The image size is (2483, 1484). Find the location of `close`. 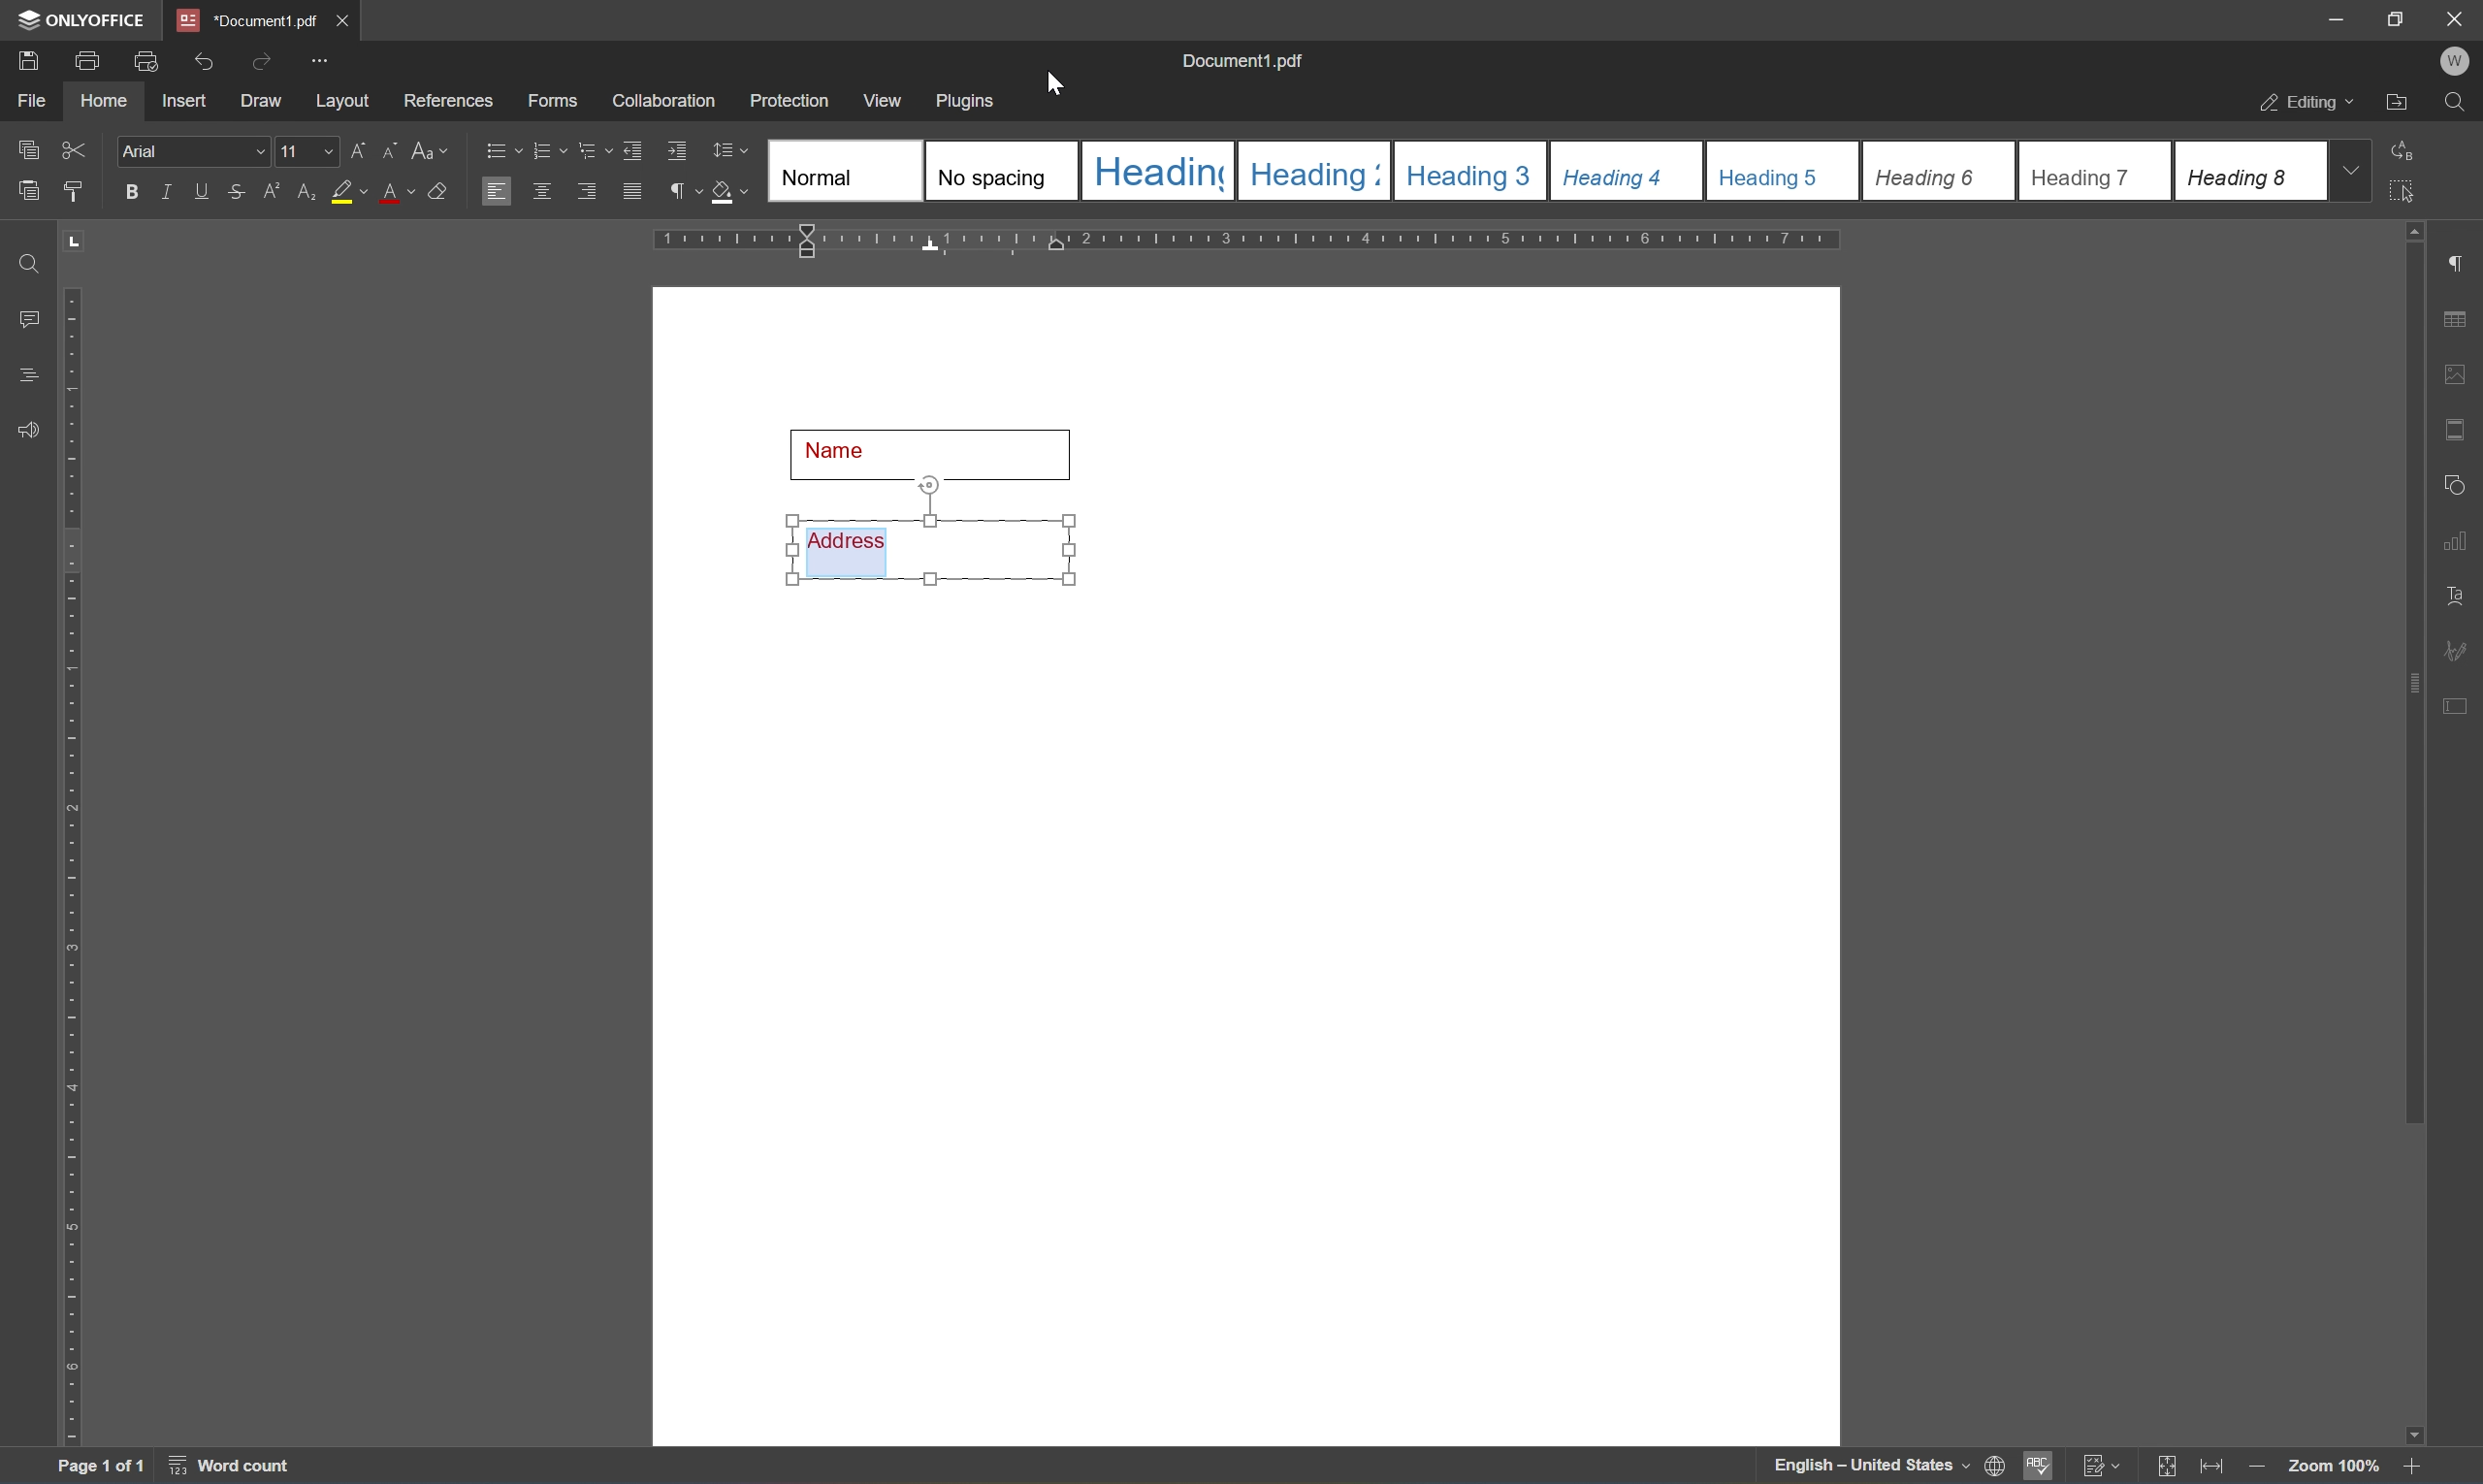

close is located at coordinates (346, 16).